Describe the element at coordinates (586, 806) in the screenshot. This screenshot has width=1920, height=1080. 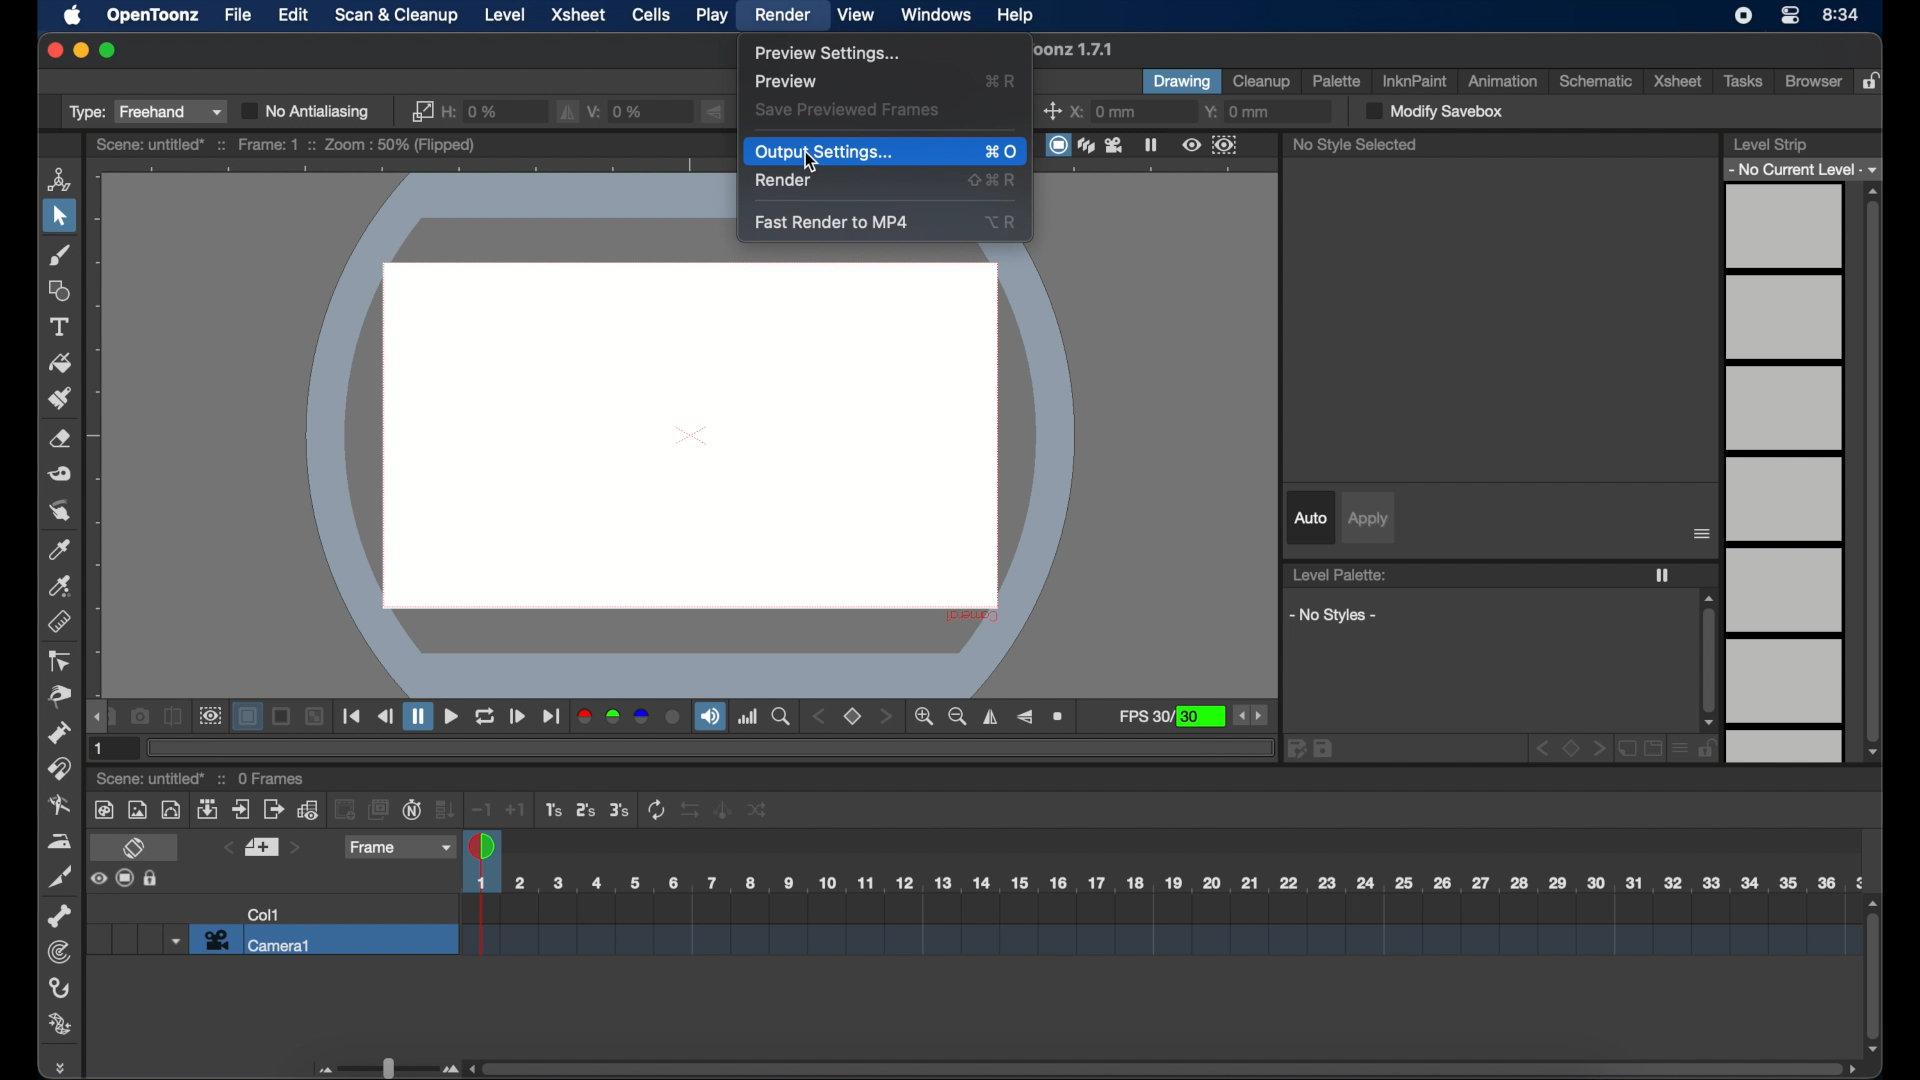
I see `` at that location.